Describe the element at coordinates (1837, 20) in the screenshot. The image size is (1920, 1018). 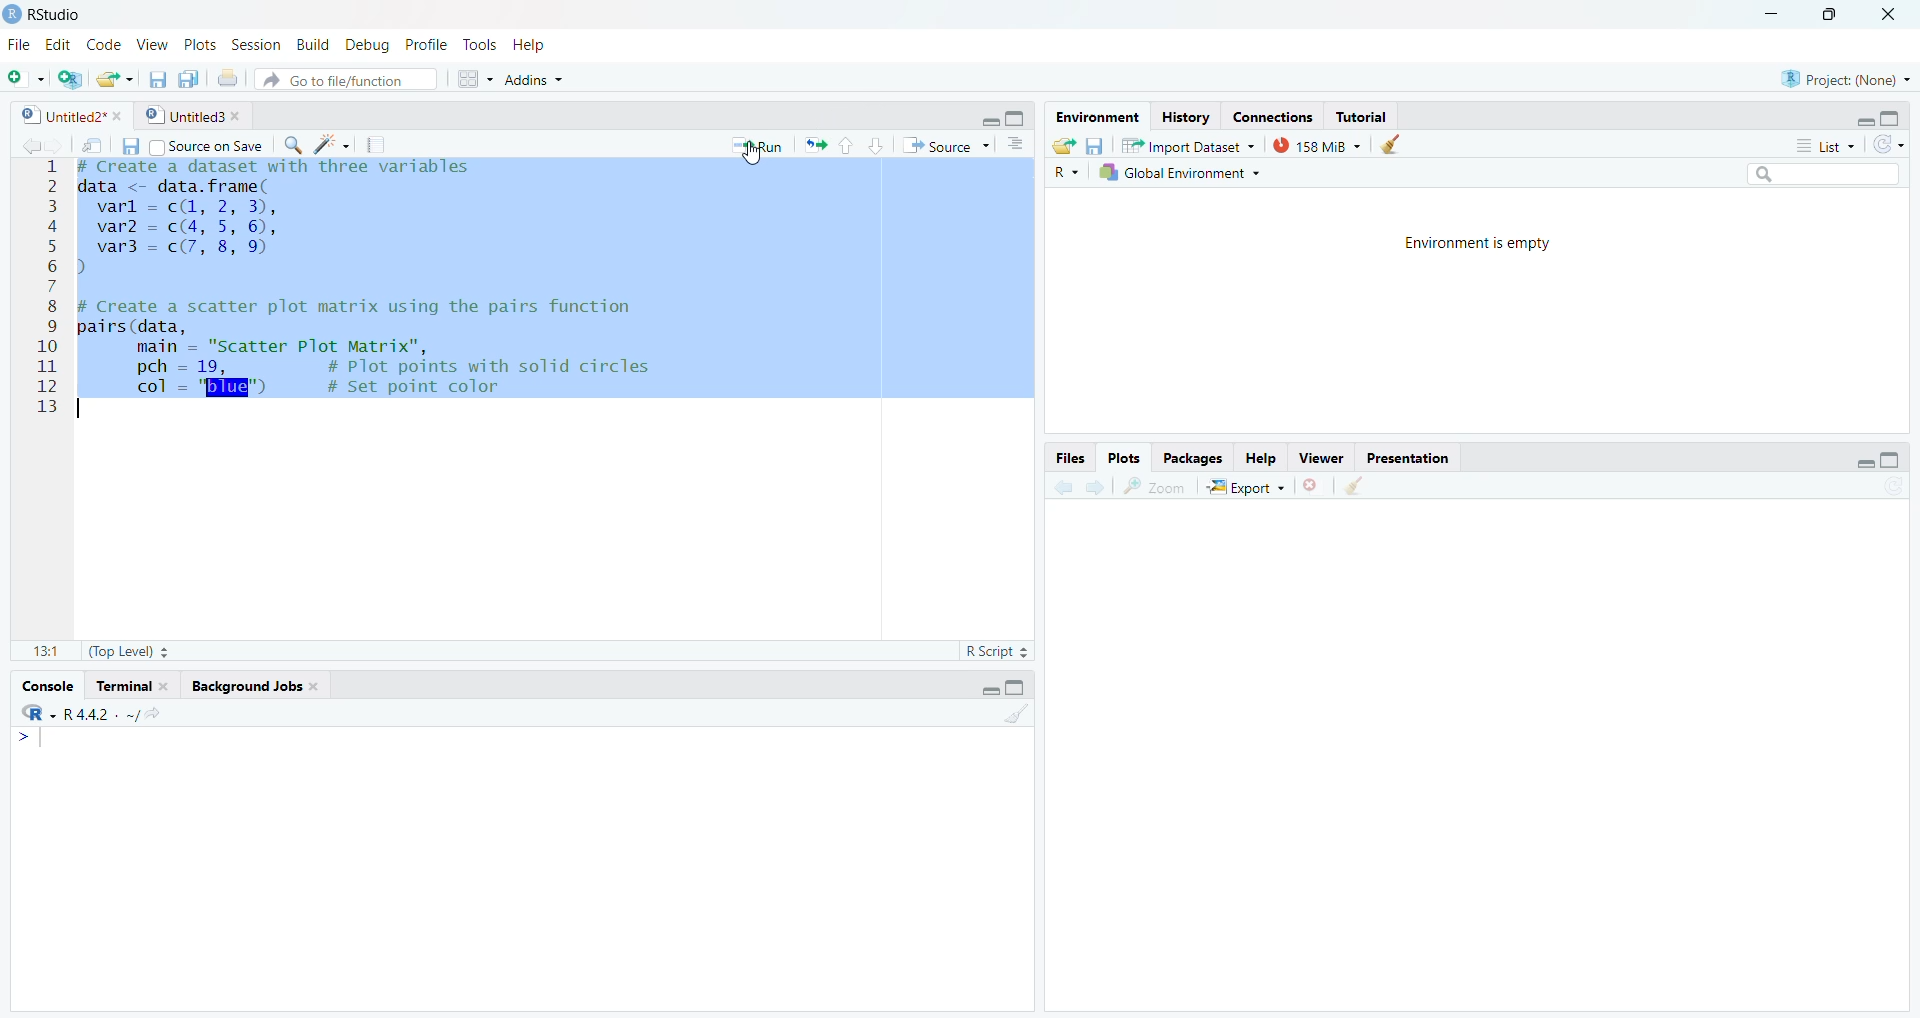
I see `Maximize` at that location.